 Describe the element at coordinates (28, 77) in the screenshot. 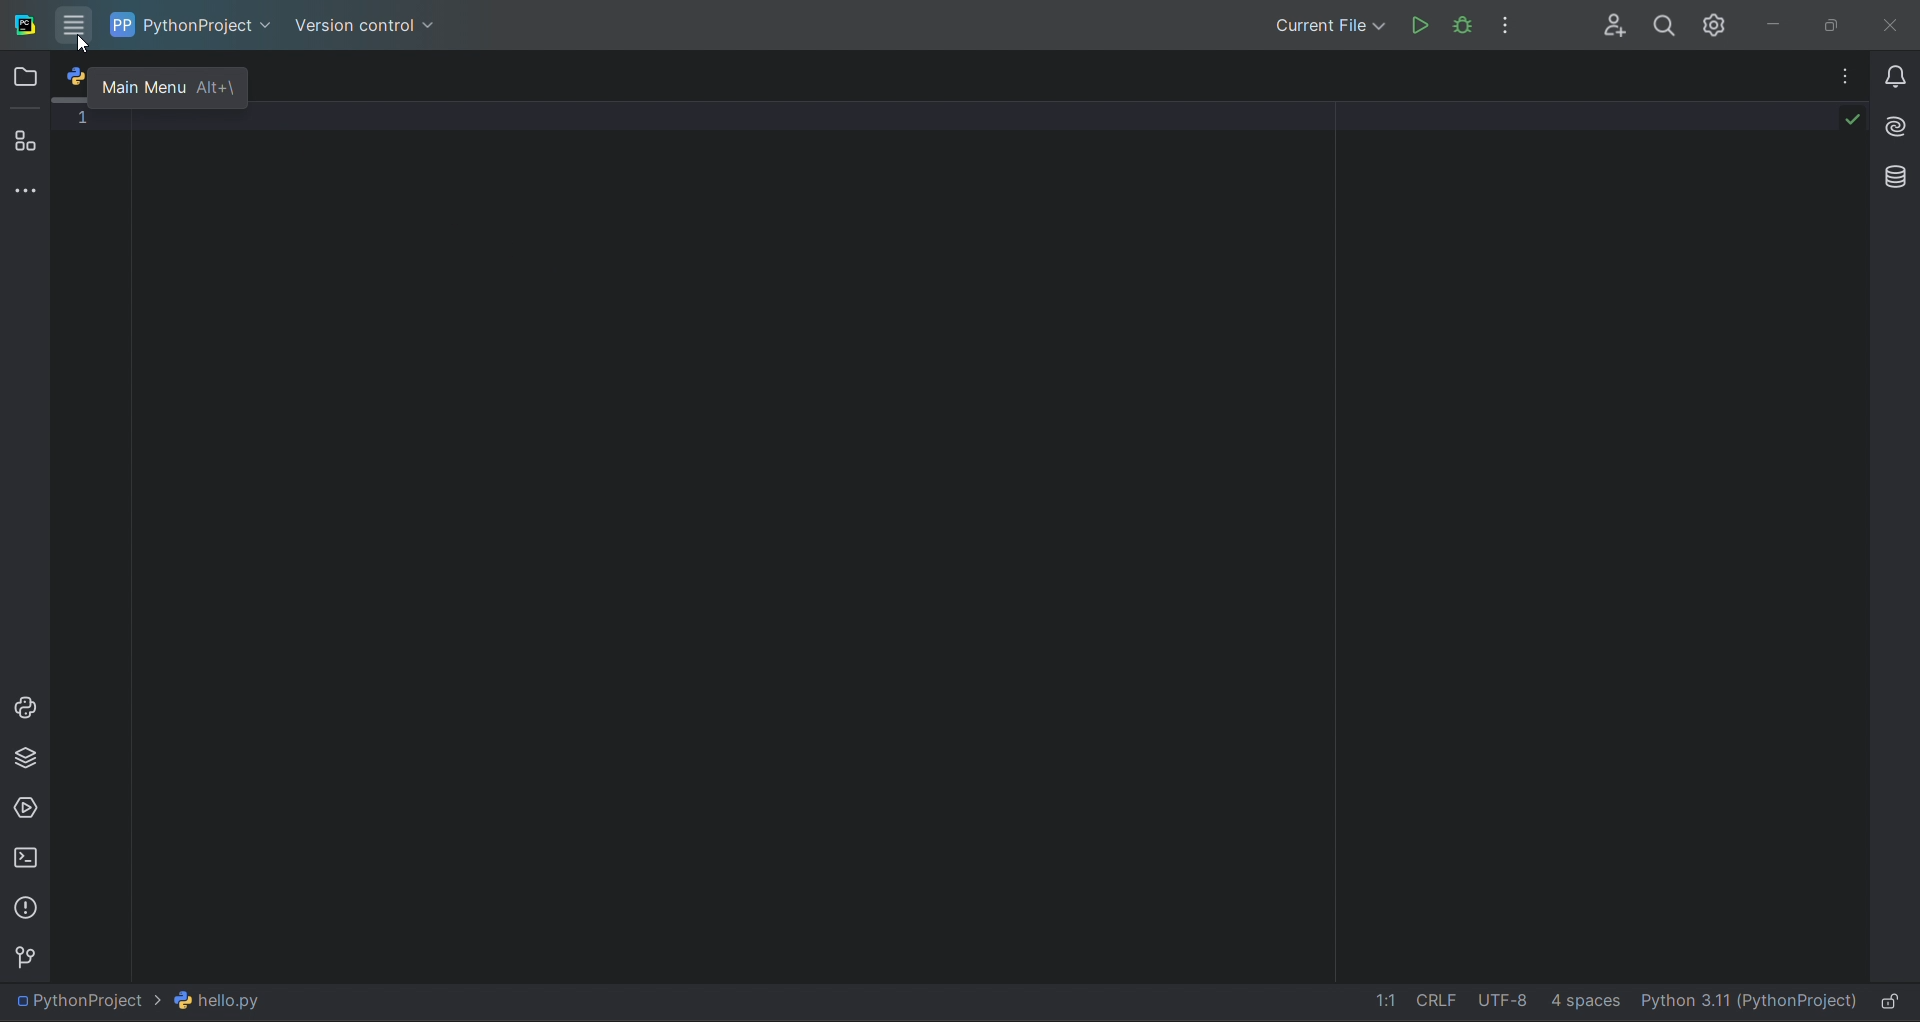

I see `folder window` at that location.